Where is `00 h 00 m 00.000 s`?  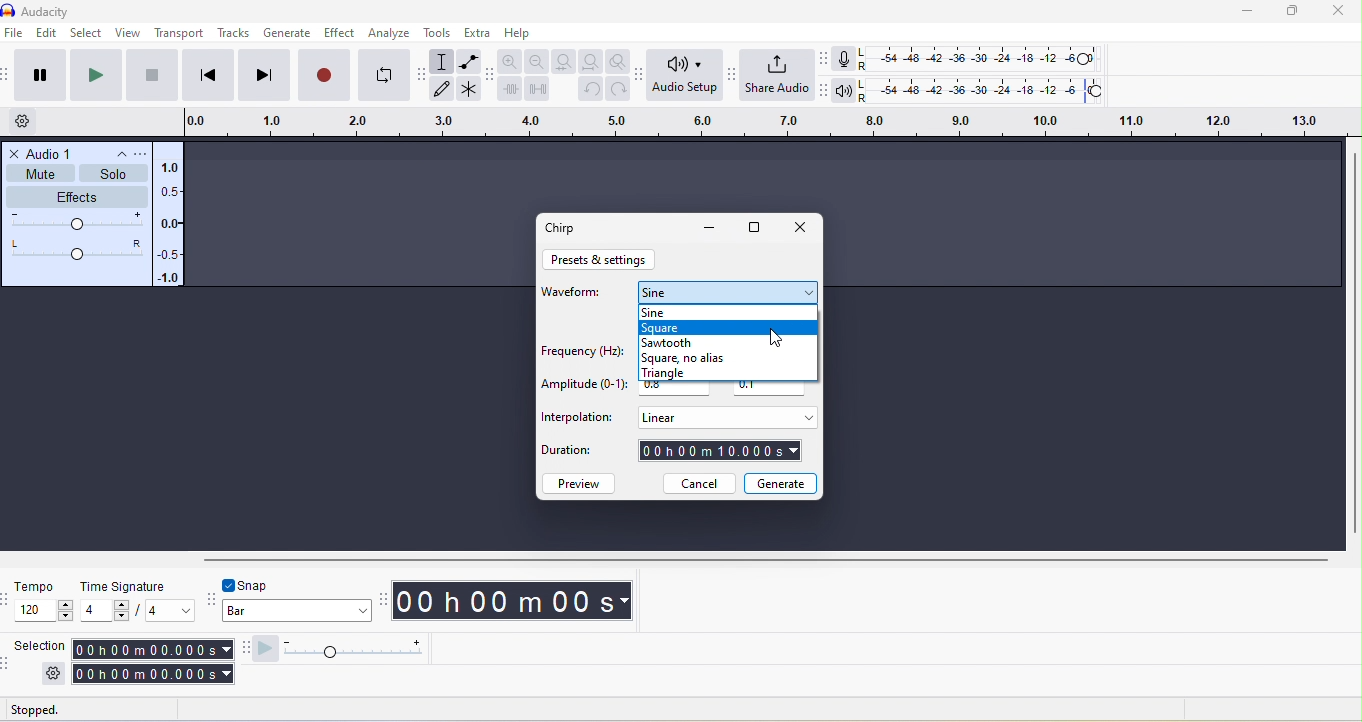
00 h 00 m 00.000 s is located at coordinates (151, 662).